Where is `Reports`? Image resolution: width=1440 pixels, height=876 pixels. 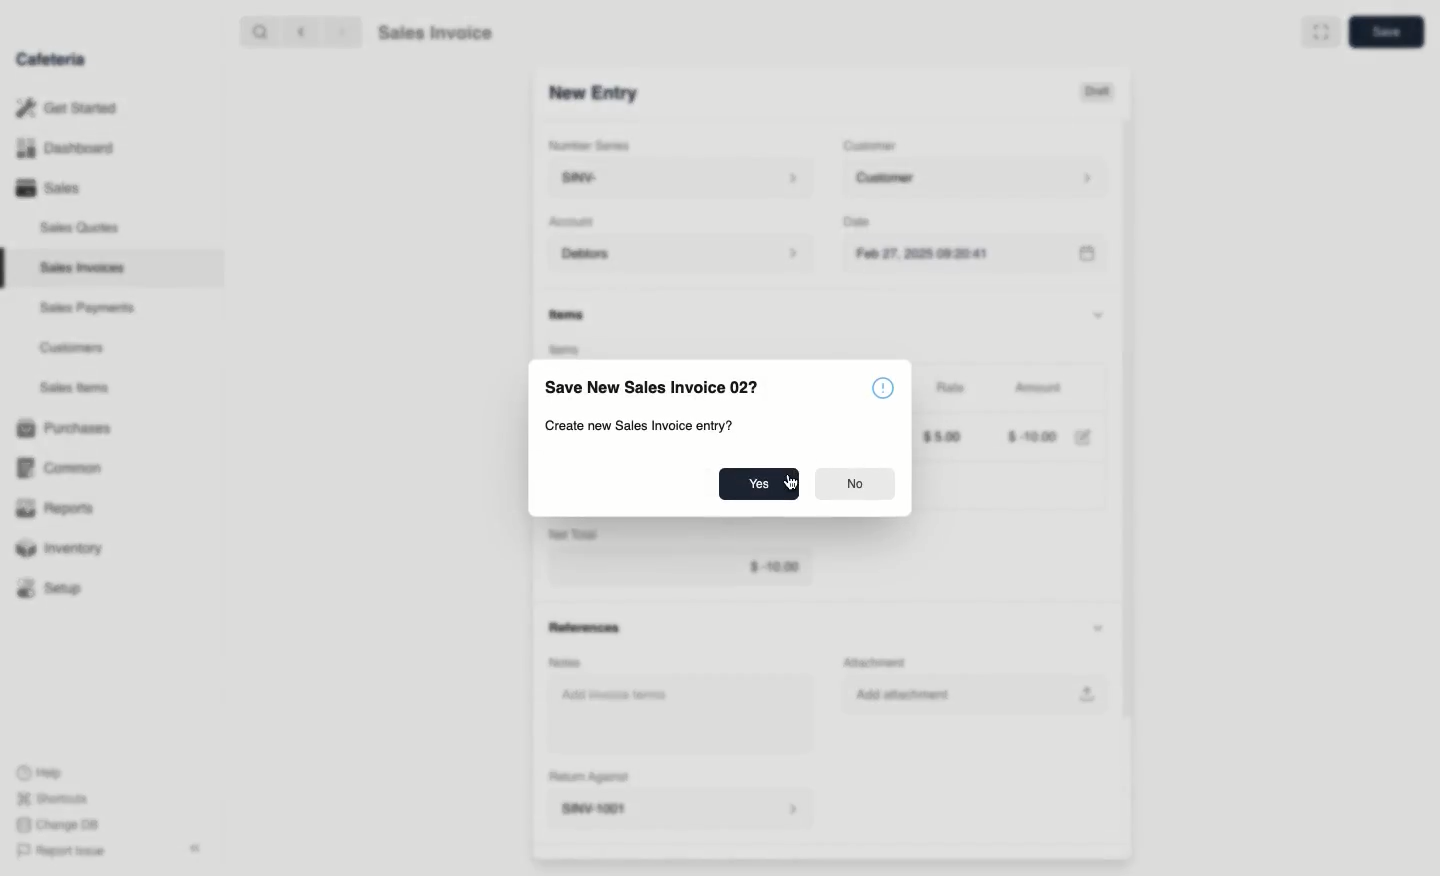
Reports is located at coordinates (55, 506).